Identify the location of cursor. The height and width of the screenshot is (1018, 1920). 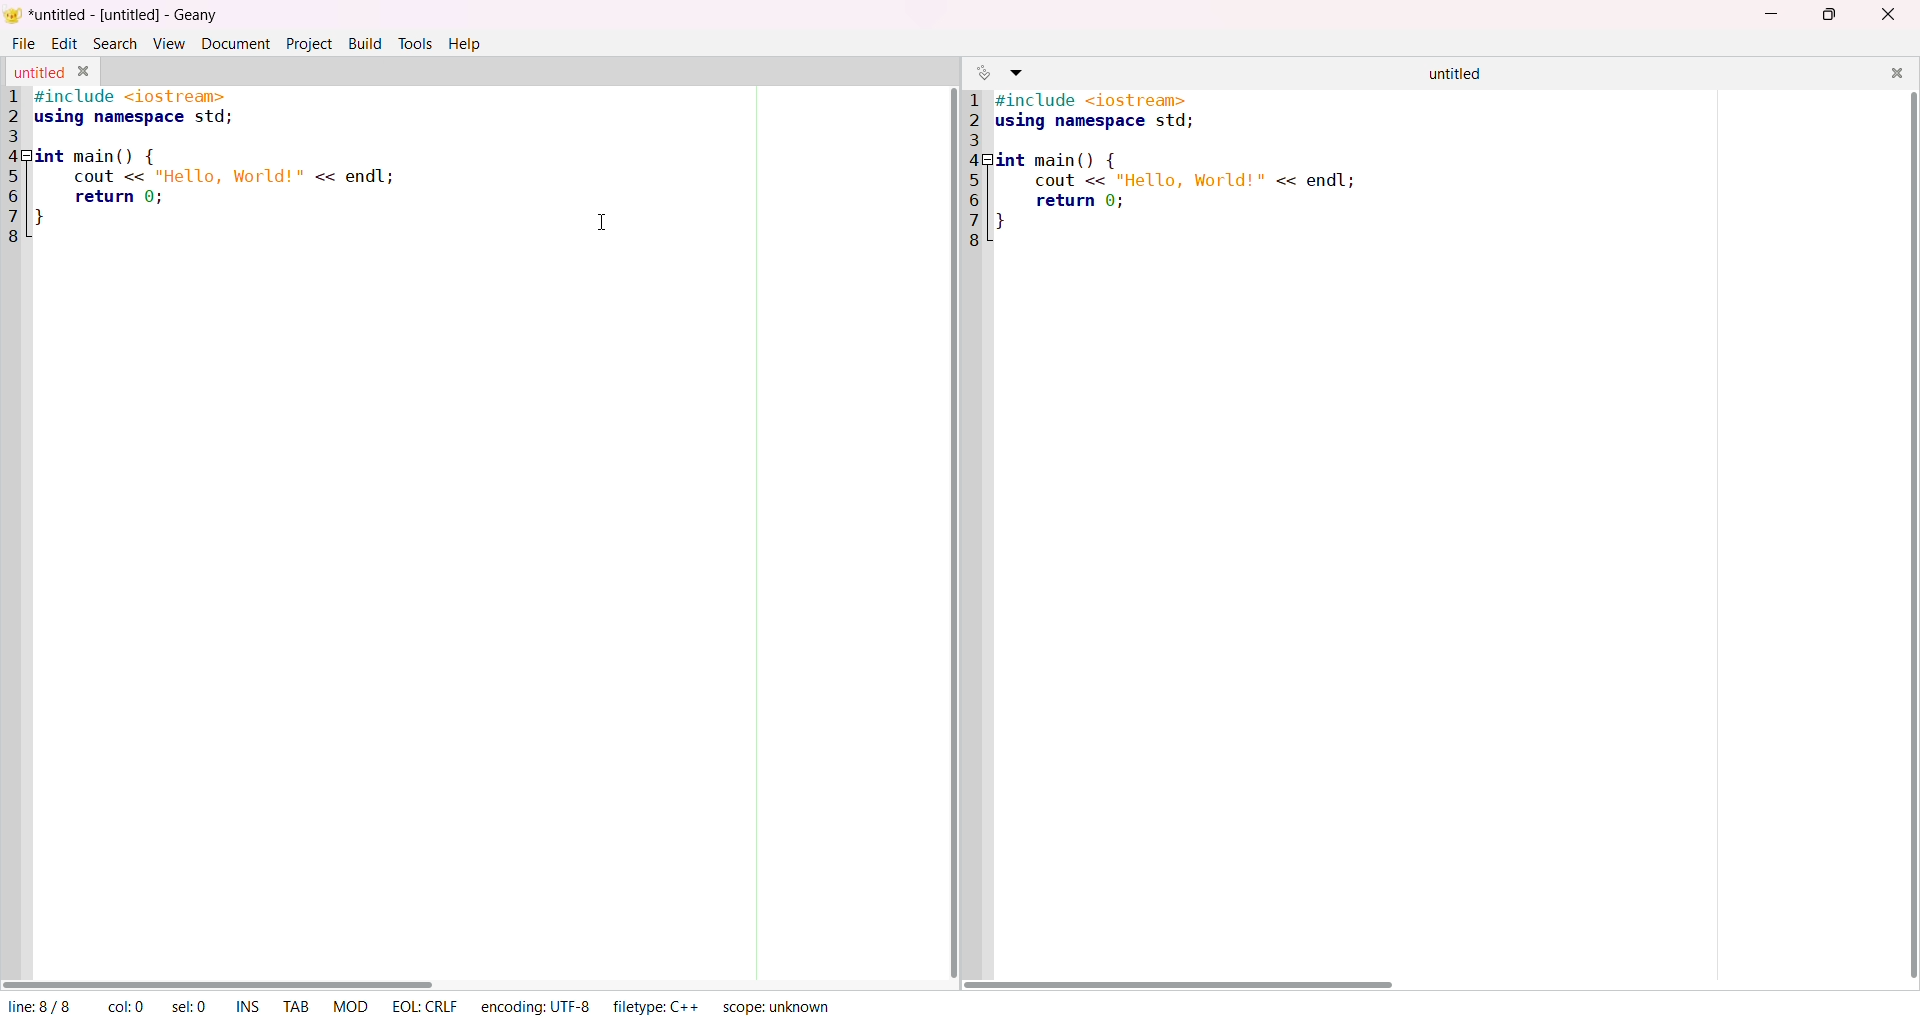
(604, 220).